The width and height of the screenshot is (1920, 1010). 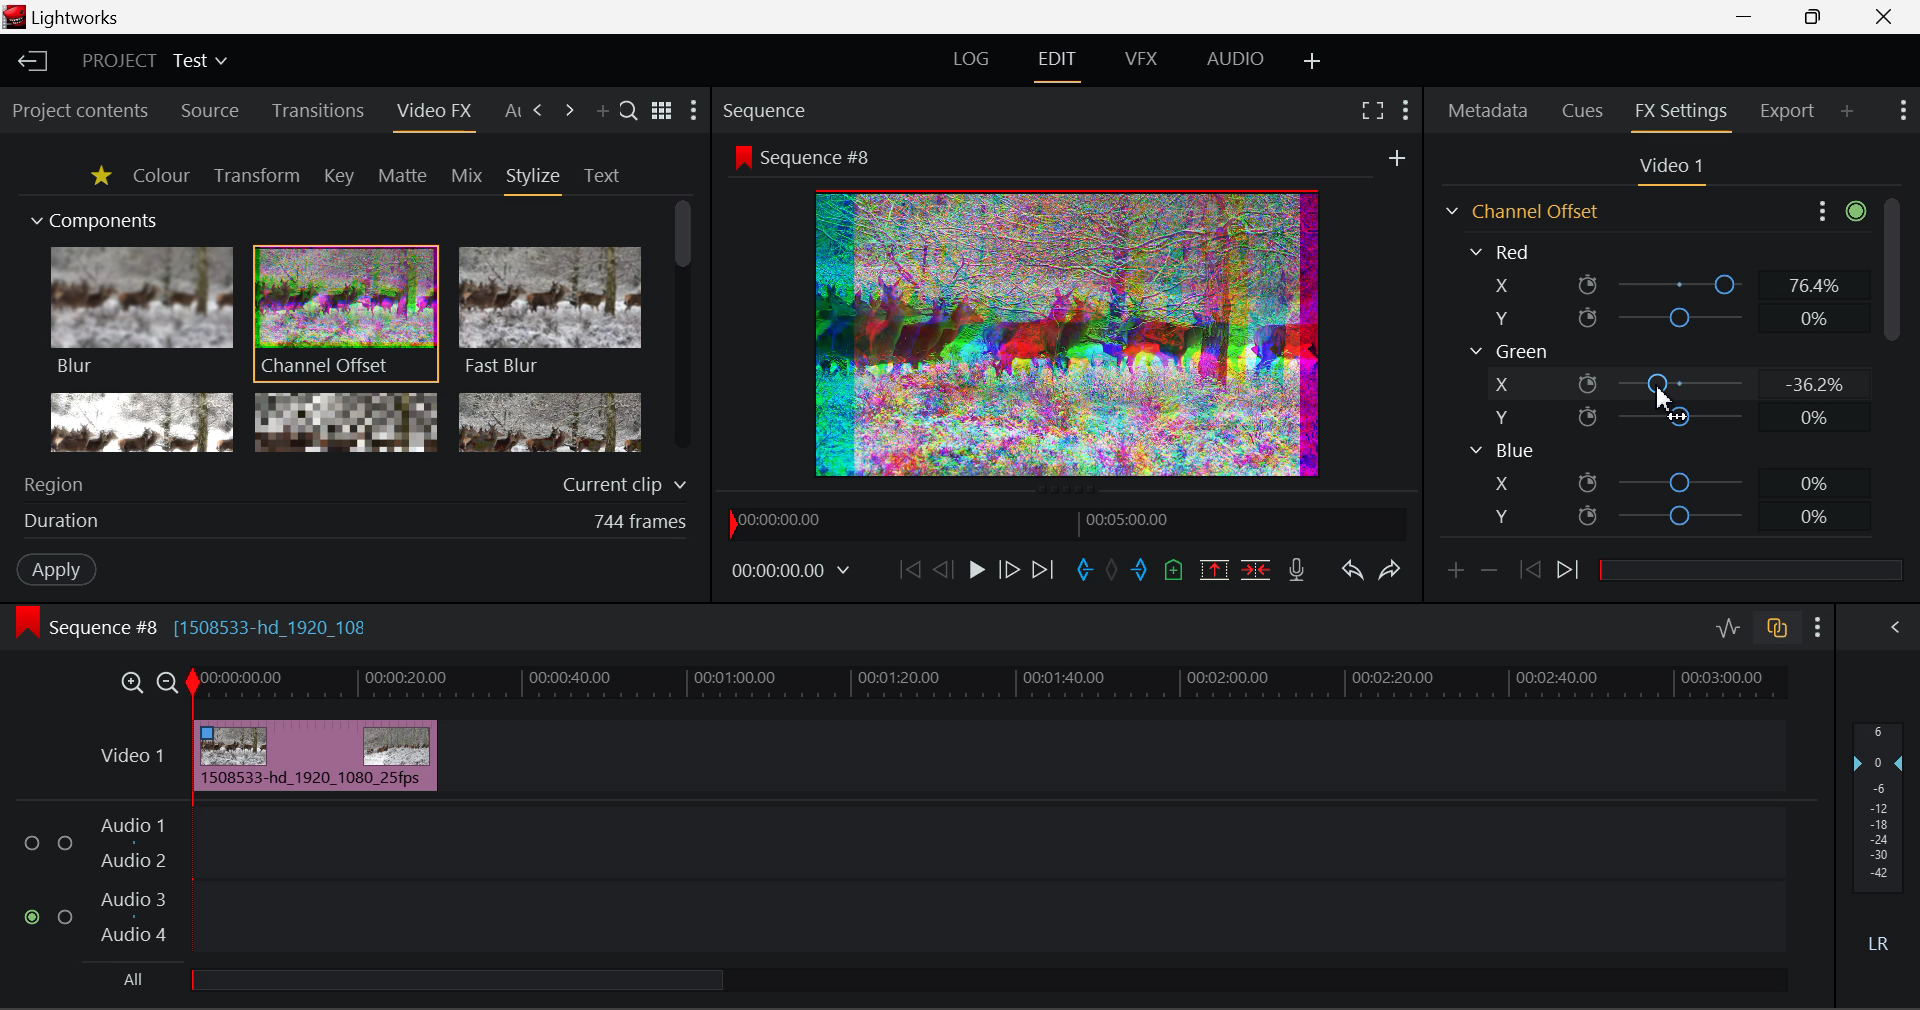 What do you see at coordinates (1519, 211) in the screenshot?
I see `Channel Offset` at bounding box center [1519, 211].